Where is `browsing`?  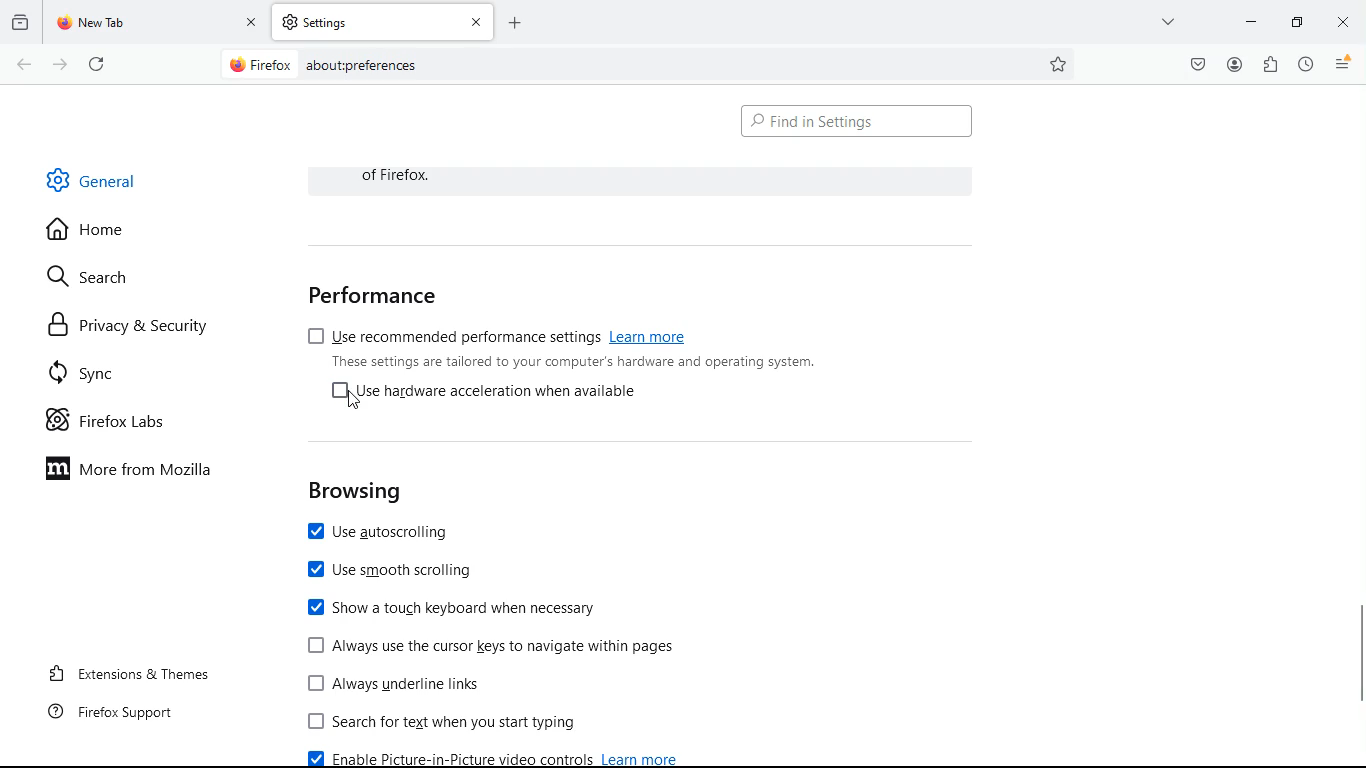
browsing is located at coordinates (353, 492).